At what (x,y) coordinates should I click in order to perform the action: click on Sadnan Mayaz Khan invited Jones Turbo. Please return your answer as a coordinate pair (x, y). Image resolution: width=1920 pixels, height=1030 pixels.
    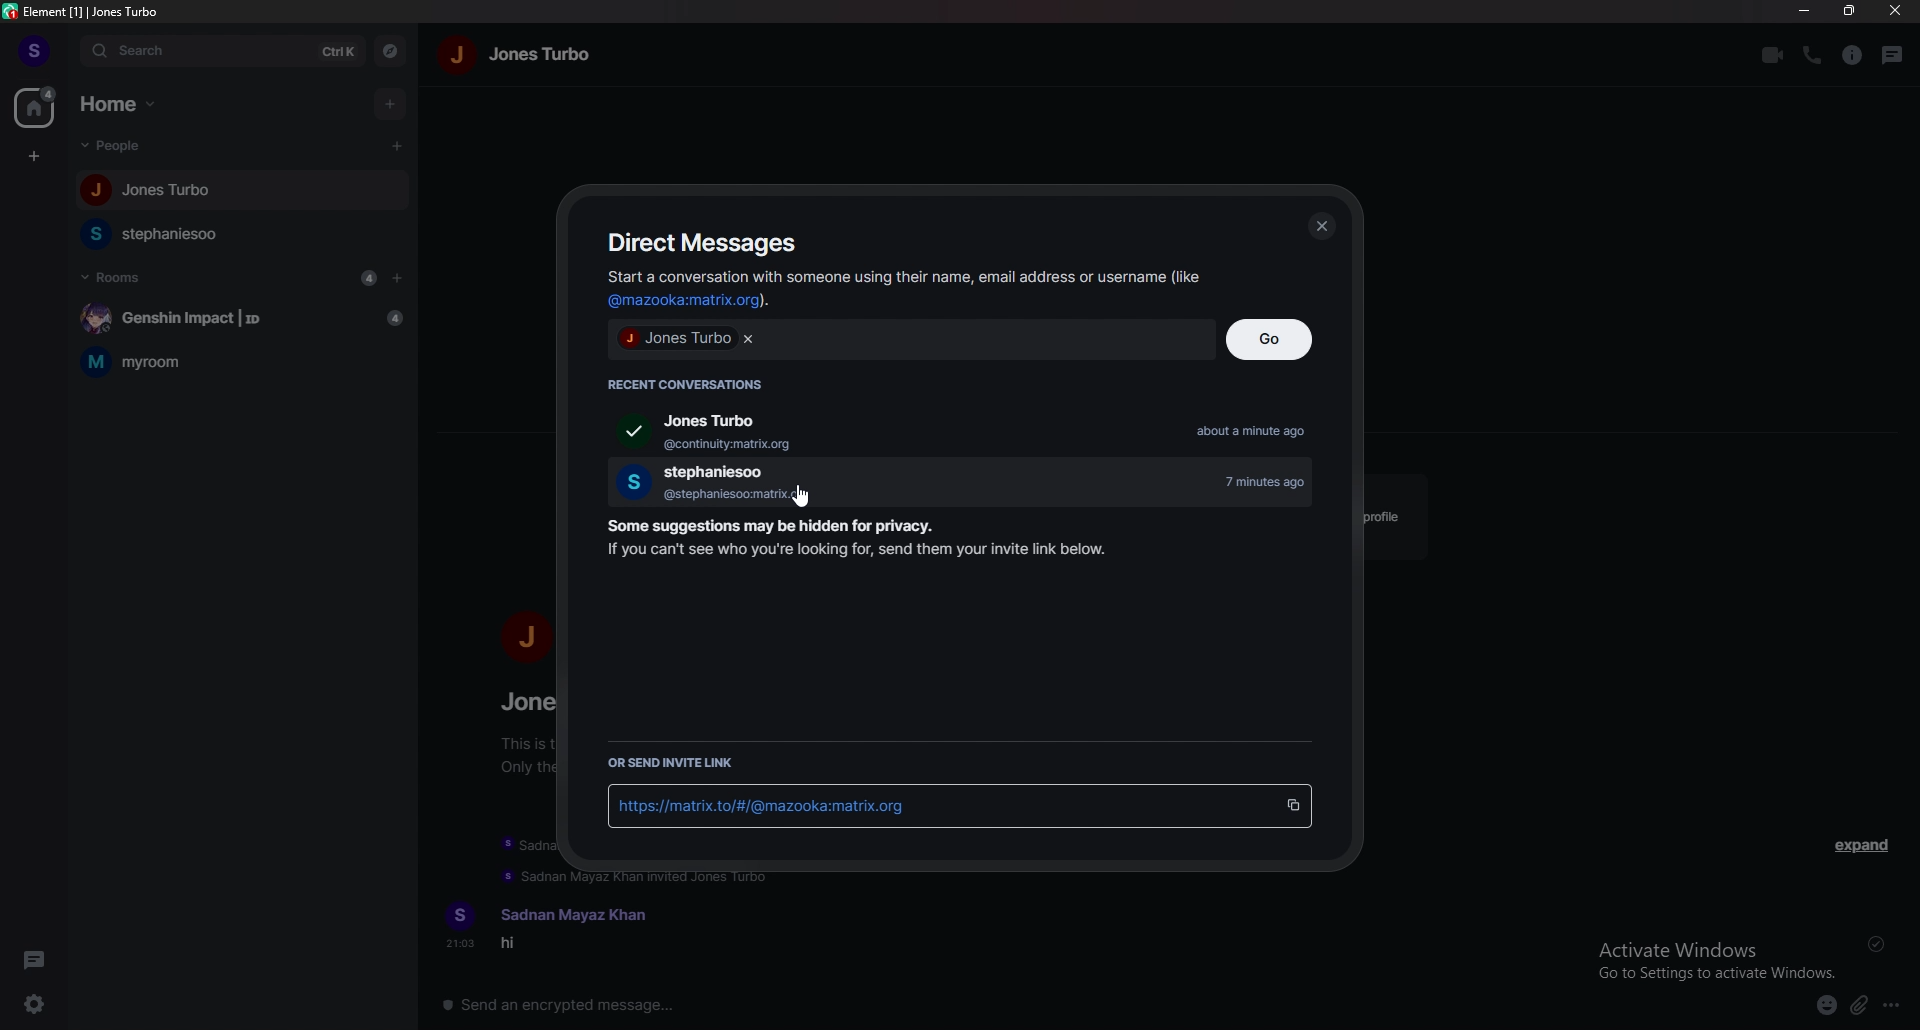
    Looking at the image, I should click on (655, 878).